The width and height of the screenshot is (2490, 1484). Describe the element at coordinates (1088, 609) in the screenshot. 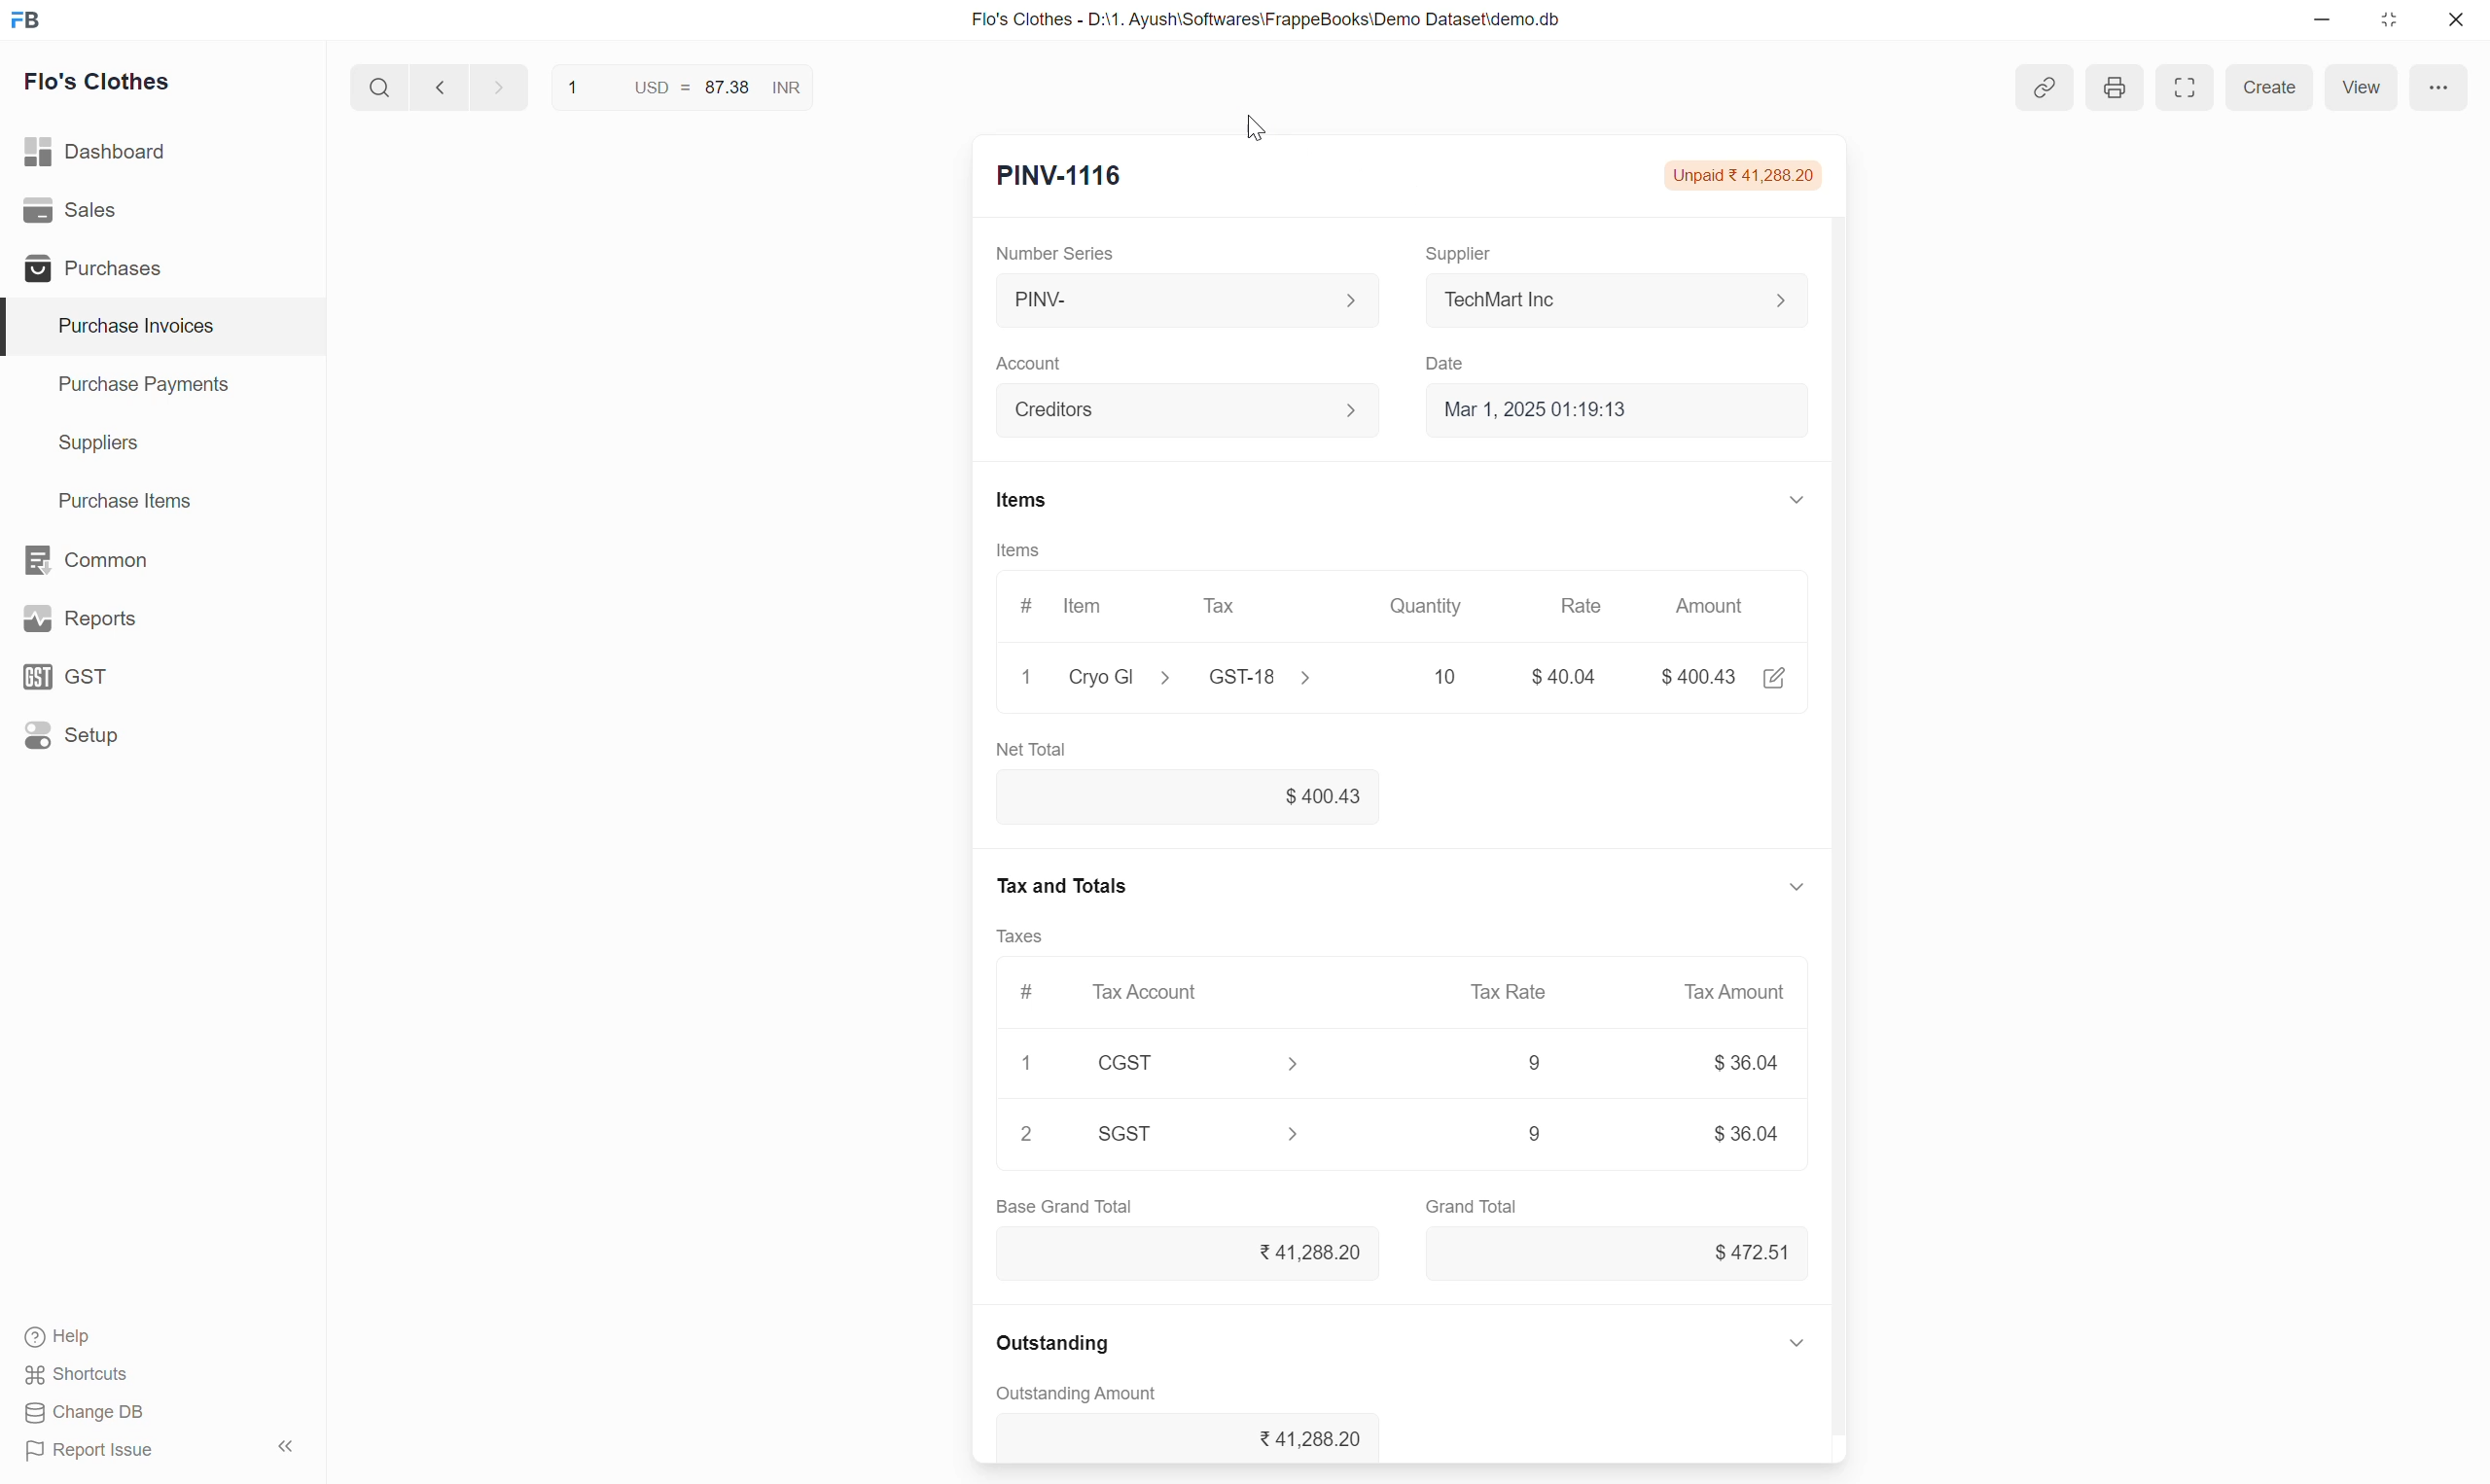

I see `ltem` at that location.